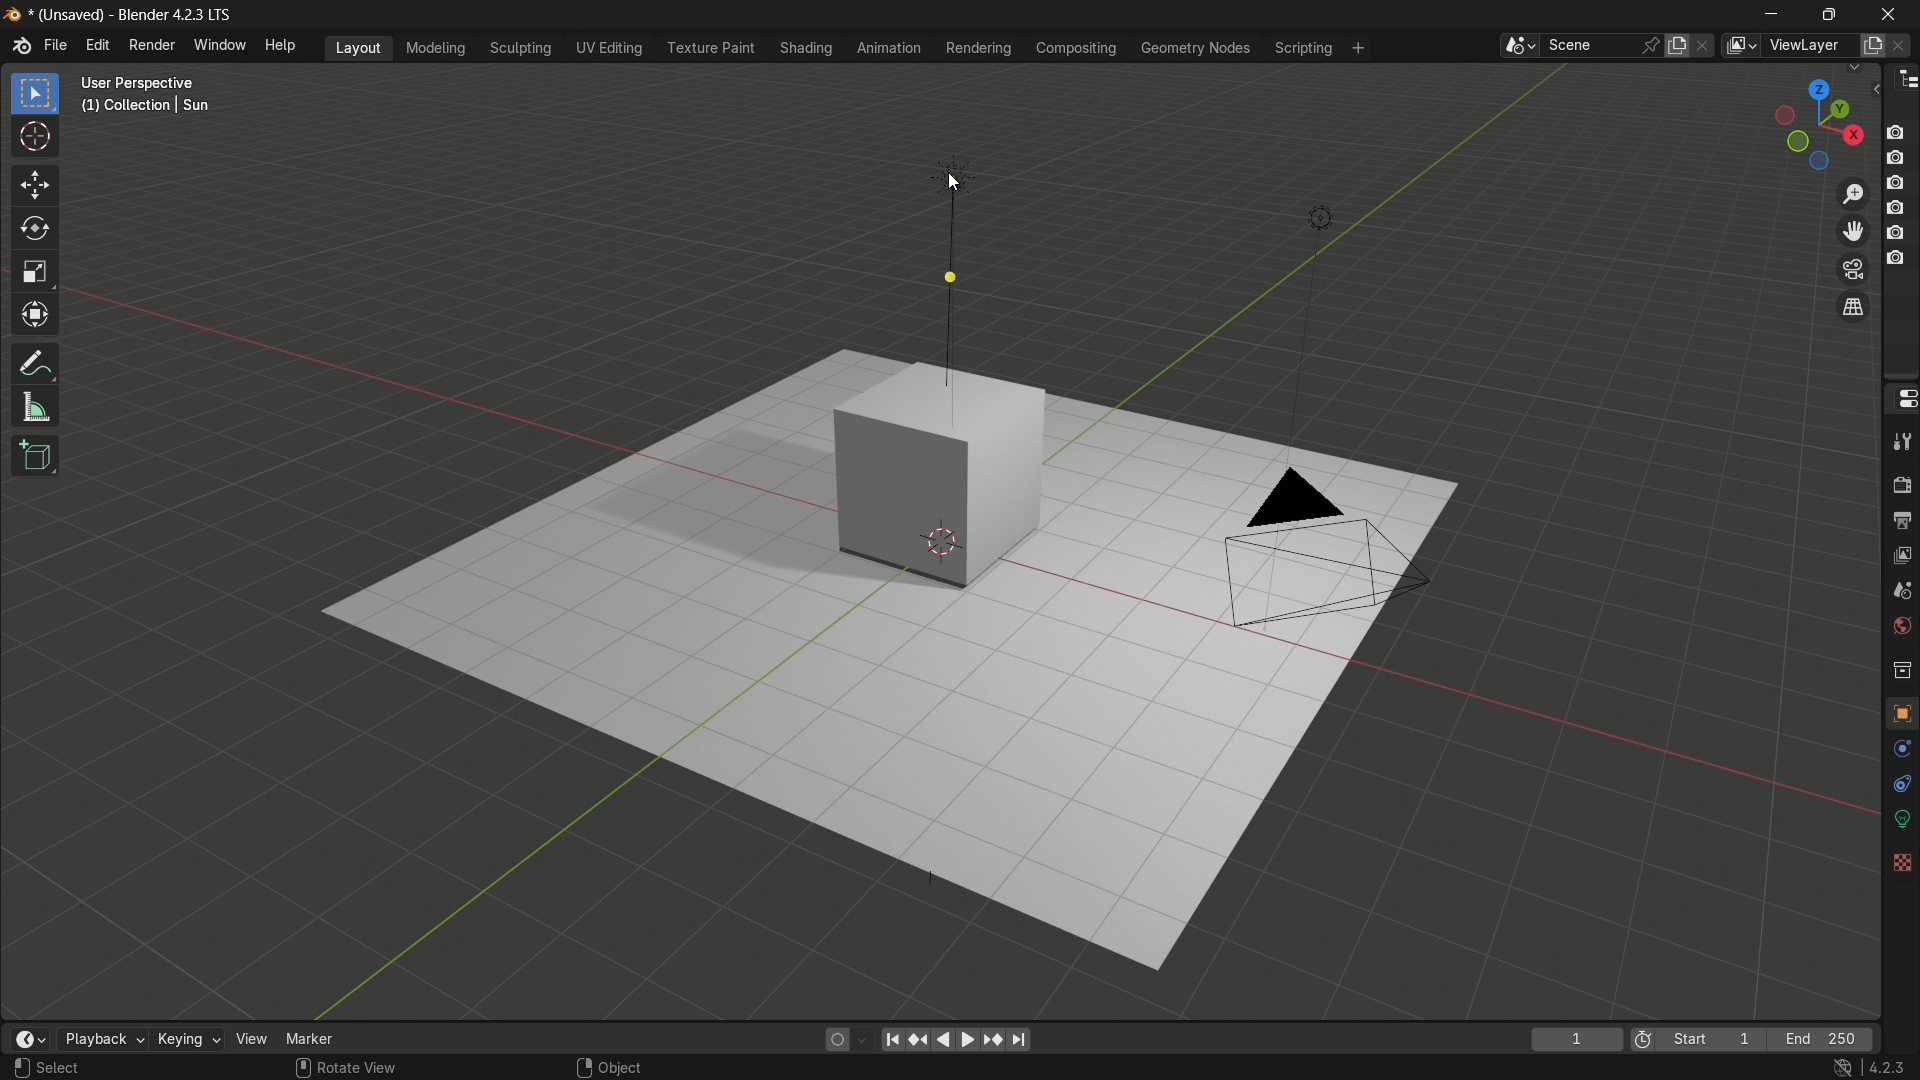 The width and height of the screenshot is (1920, 1080). I want to click on properties, so click(1901, 403).